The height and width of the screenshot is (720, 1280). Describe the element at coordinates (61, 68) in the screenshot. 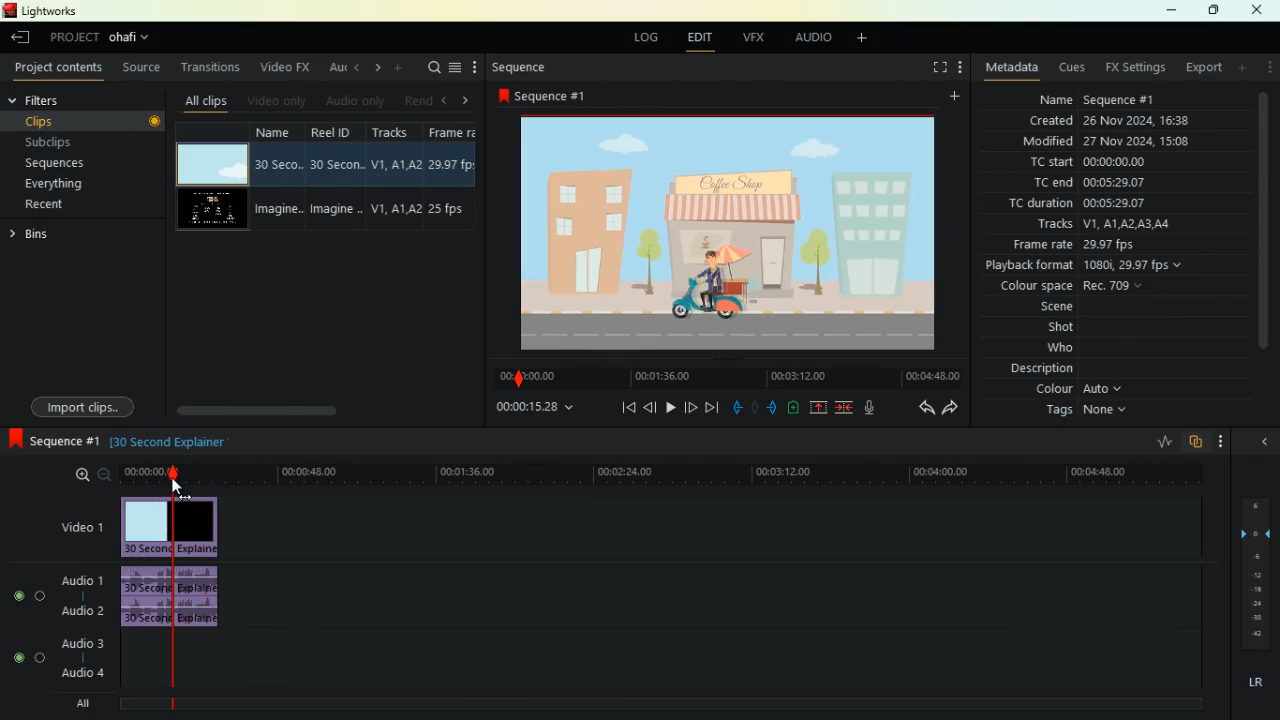

I see `project contents` at that location.